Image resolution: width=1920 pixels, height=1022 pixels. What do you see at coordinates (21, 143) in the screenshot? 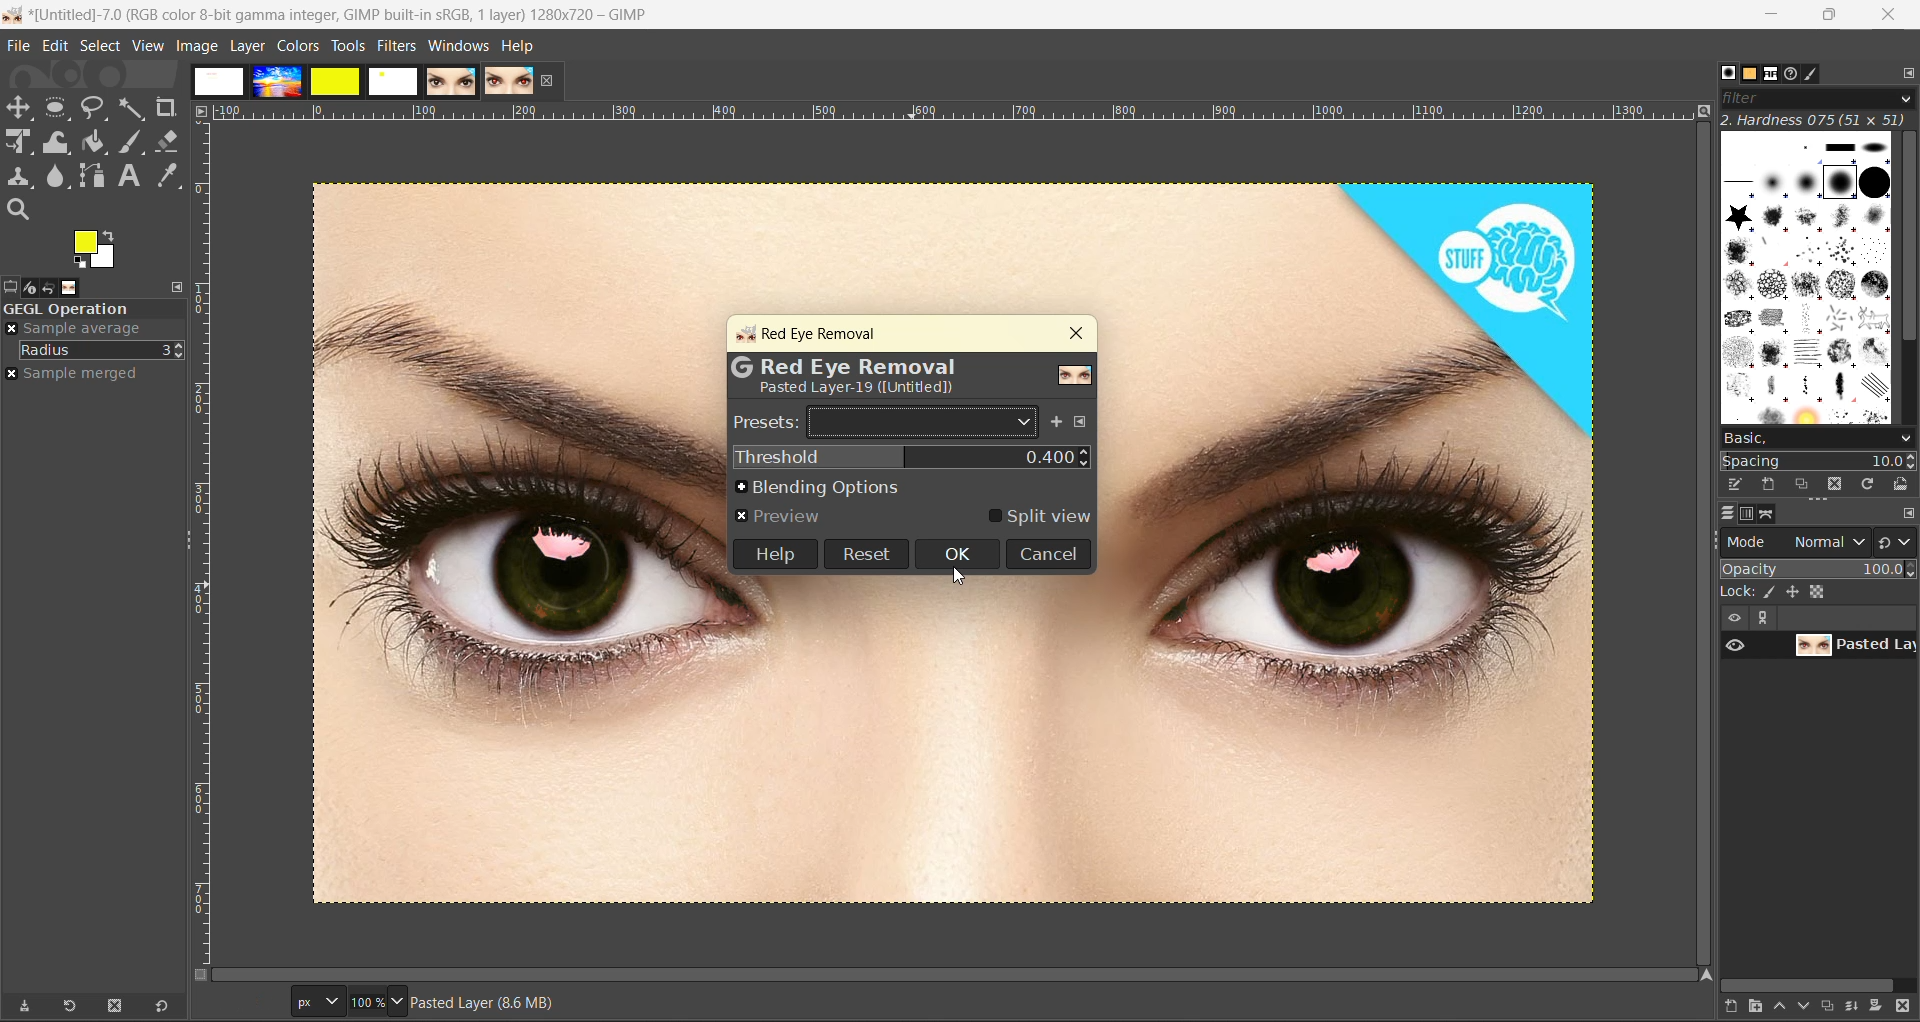
I see `Scale` at bounding box center [21, 143].